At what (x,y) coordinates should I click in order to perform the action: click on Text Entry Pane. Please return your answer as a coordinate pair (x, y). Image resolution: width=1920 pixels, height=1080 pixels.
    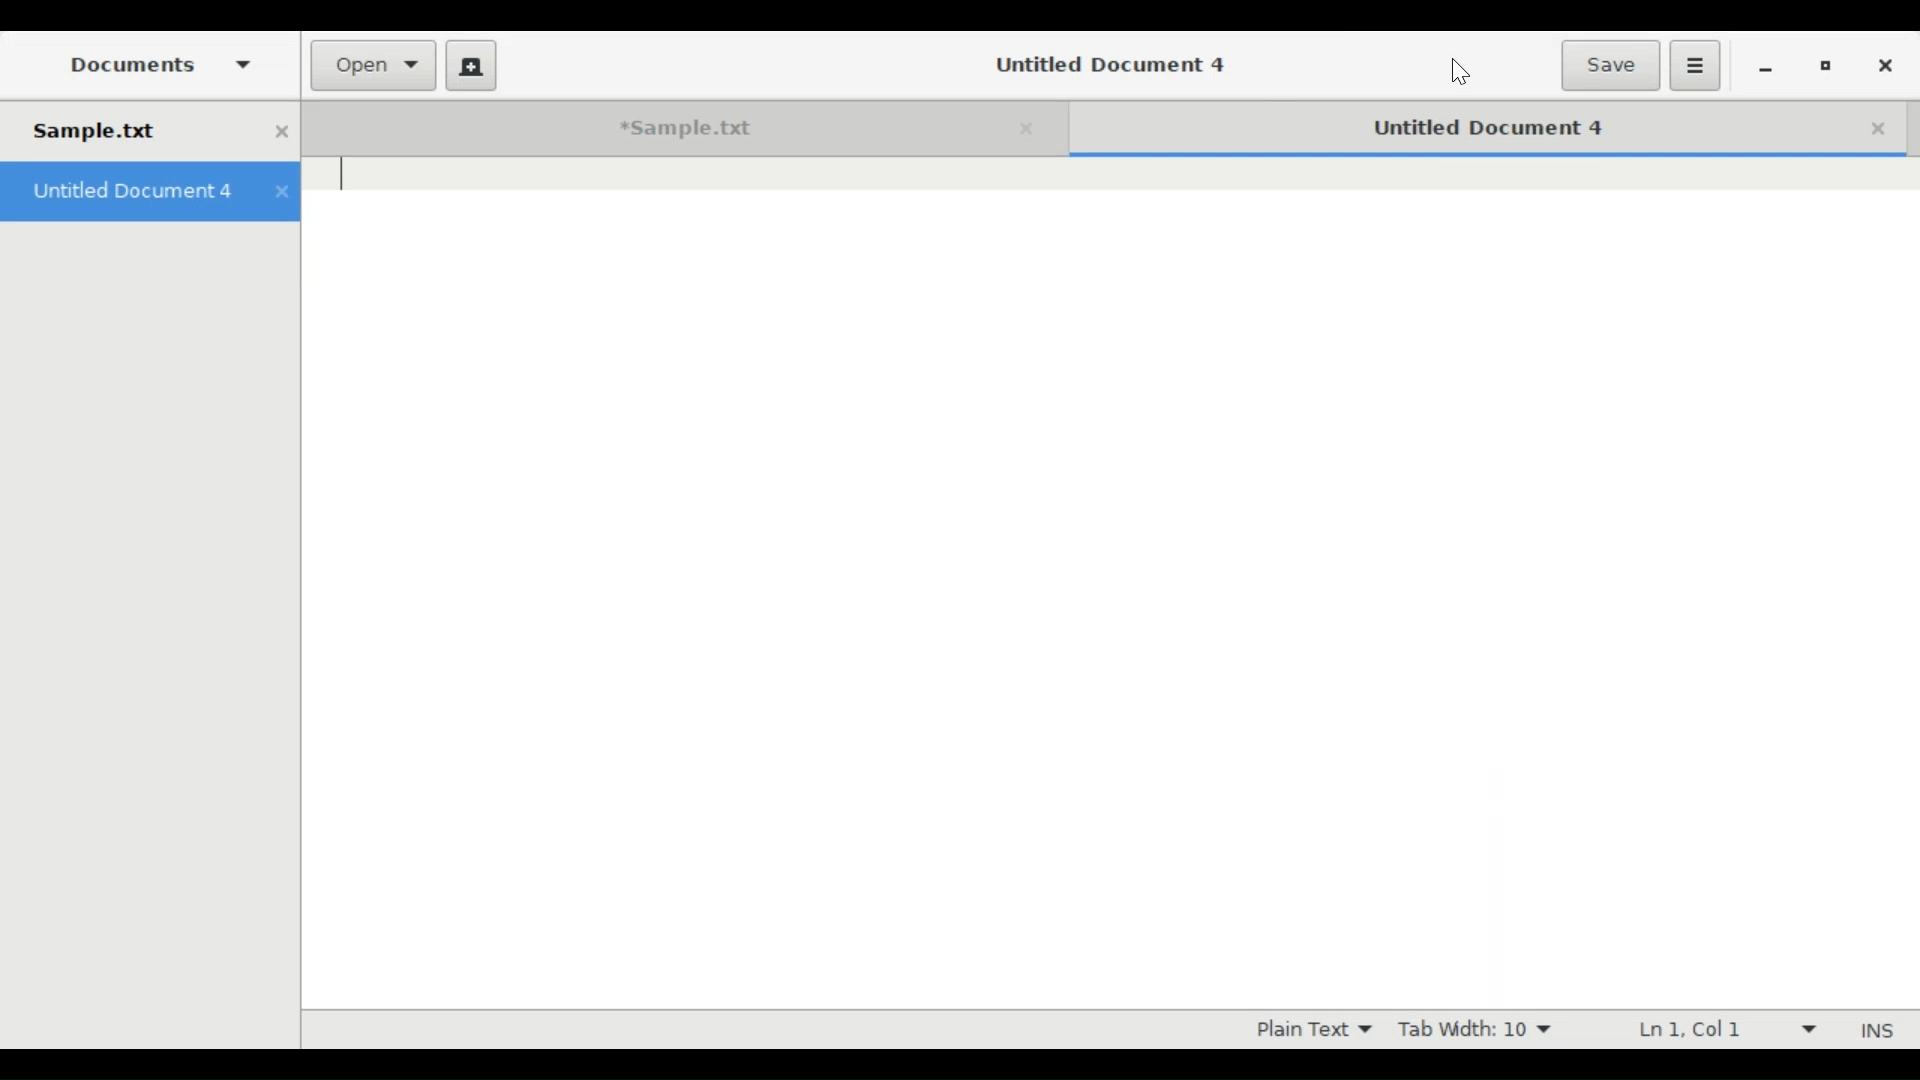
    Looking at the image, I should click on (1112, 579).